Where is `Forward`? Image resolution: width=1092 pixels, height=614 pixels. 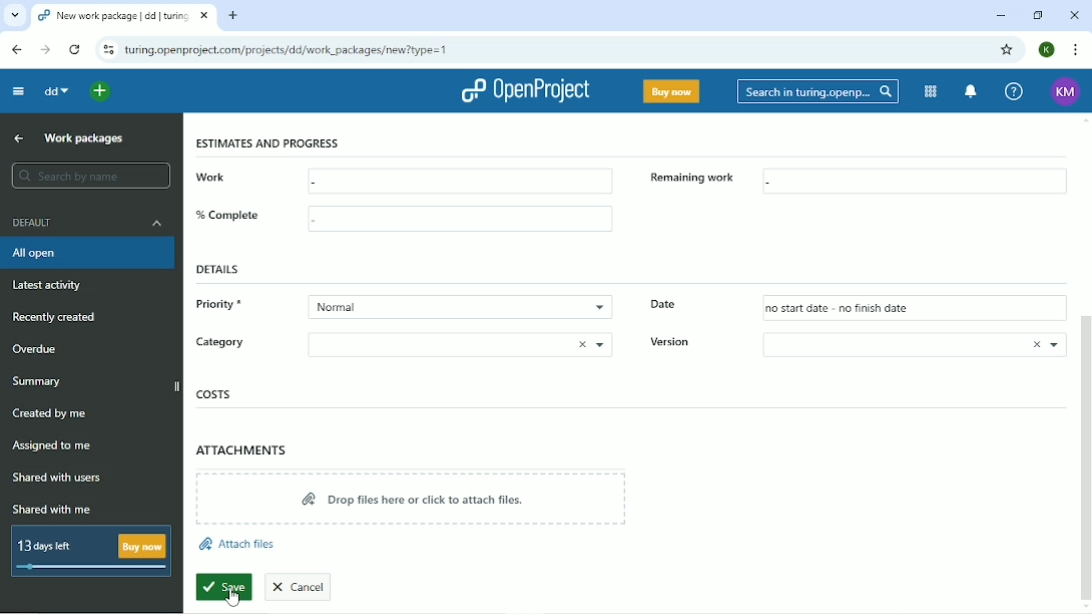
Forward is located at coordinates (45, 49).